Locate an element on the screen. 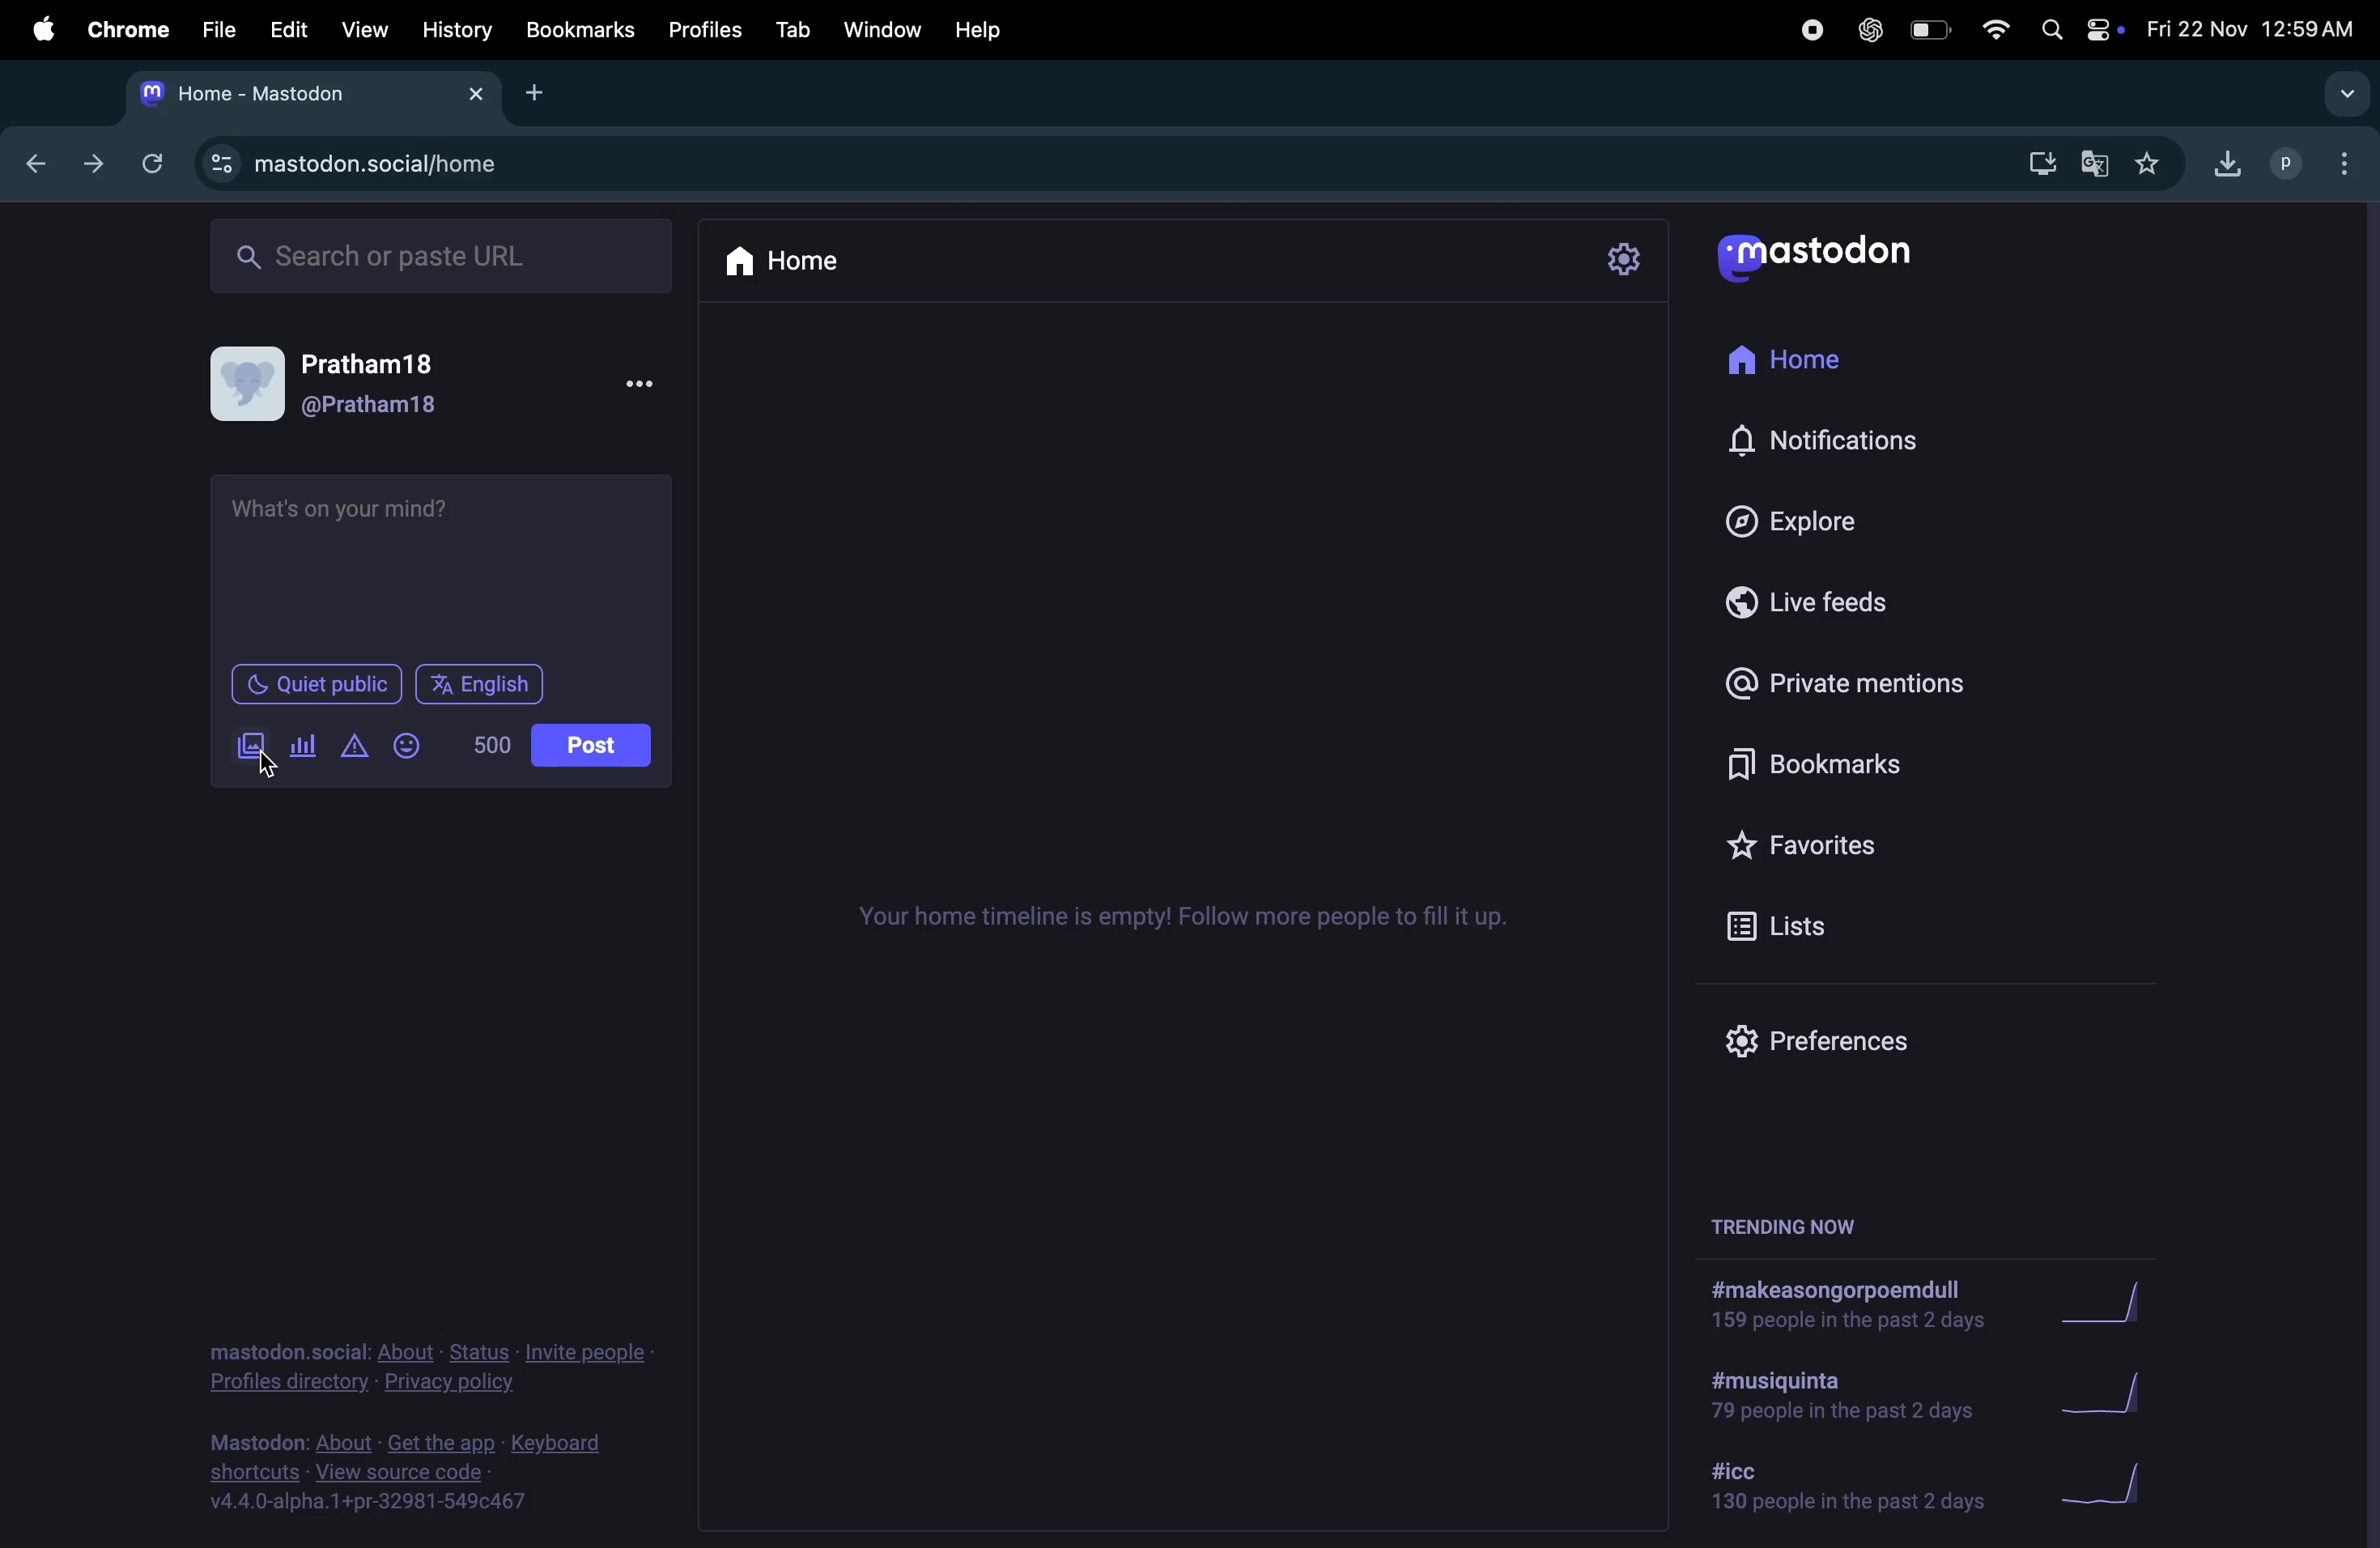 The image size is (2380, 1548). source code is located at coordinates (436, 1471).